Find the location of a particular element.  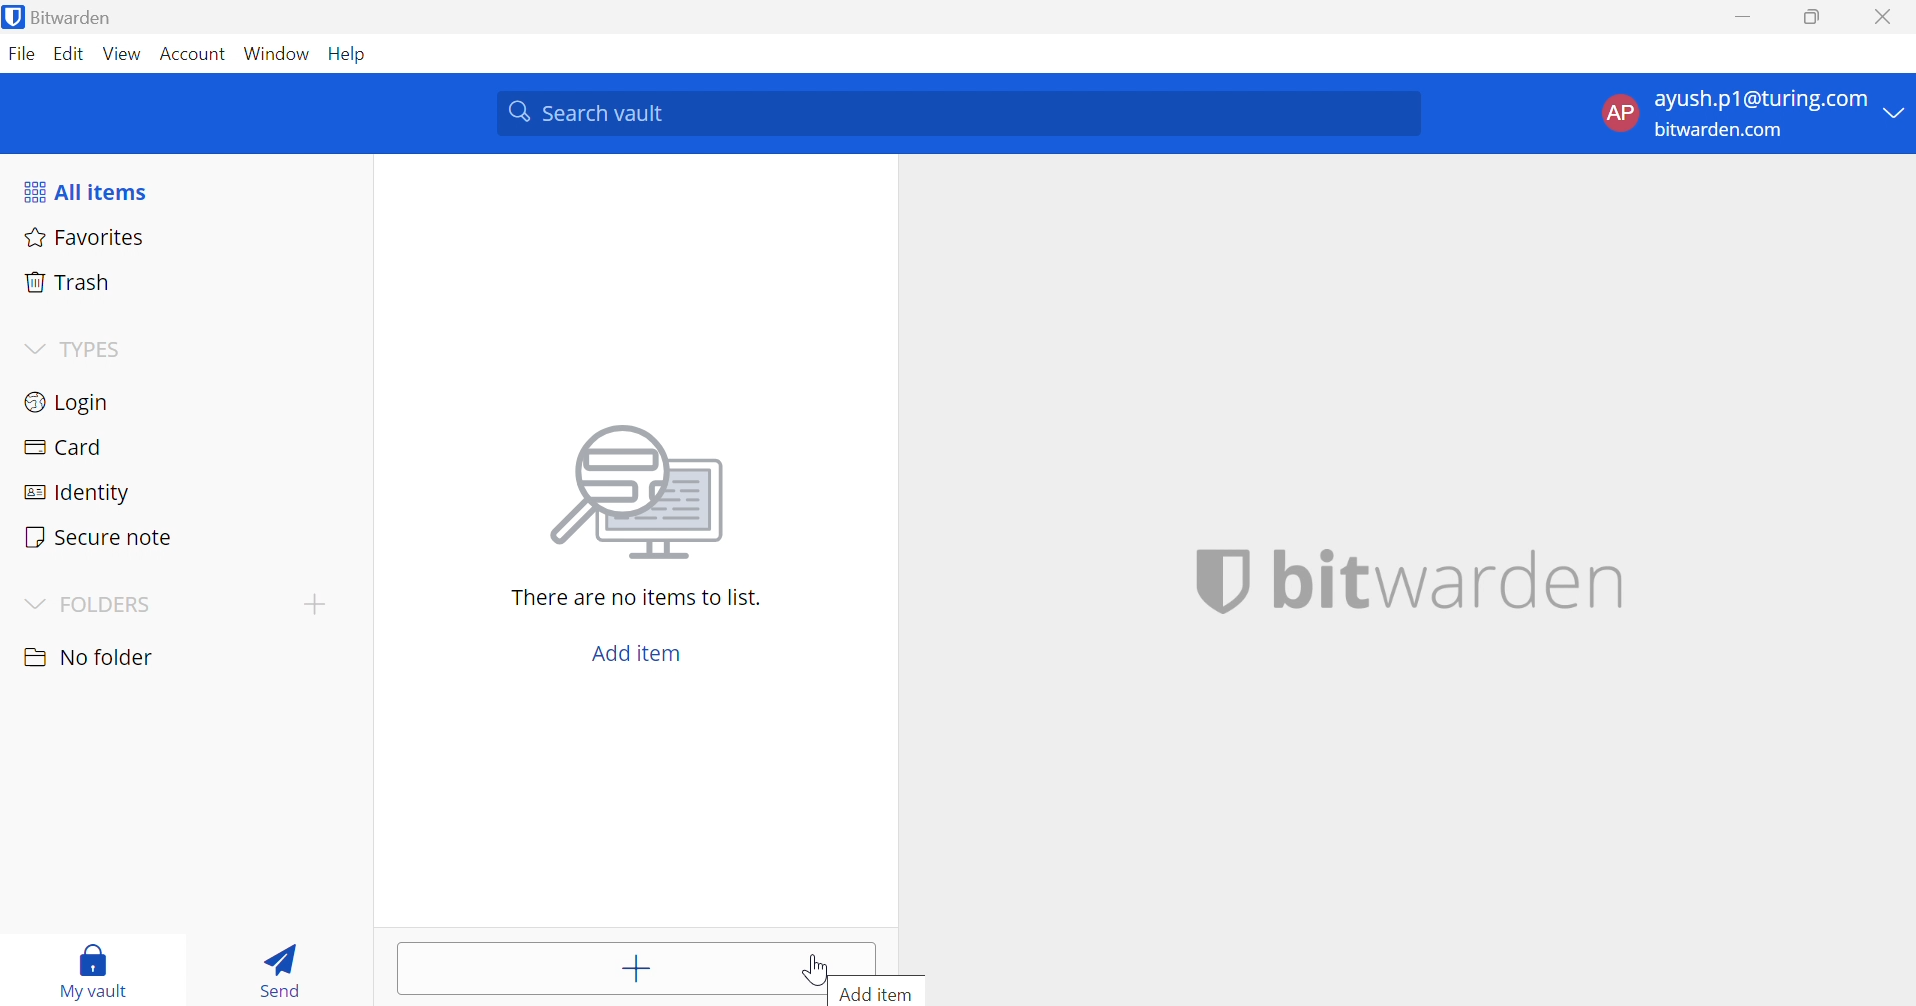

bitwarden is located at coordinates (1416, 580).